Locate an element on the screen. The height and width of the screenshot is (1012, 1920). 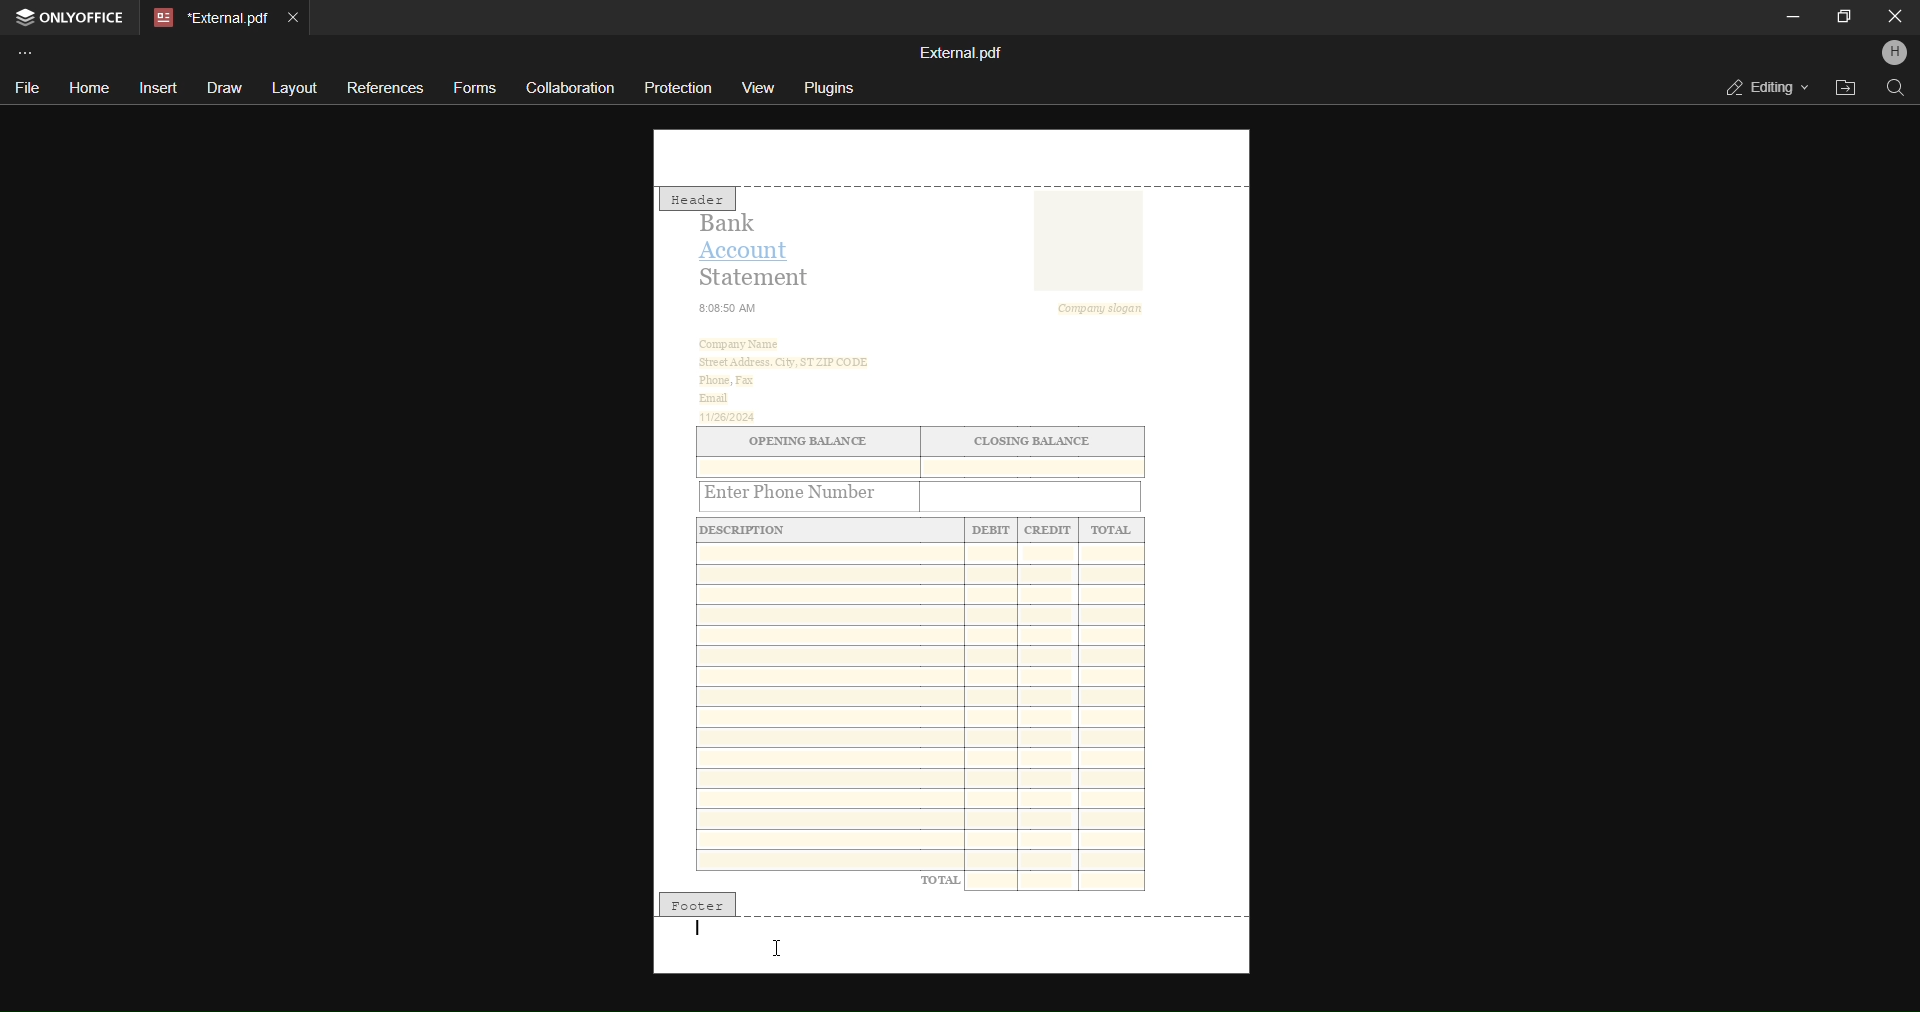
Enter Phone Number is located at coordinates (810, 494).